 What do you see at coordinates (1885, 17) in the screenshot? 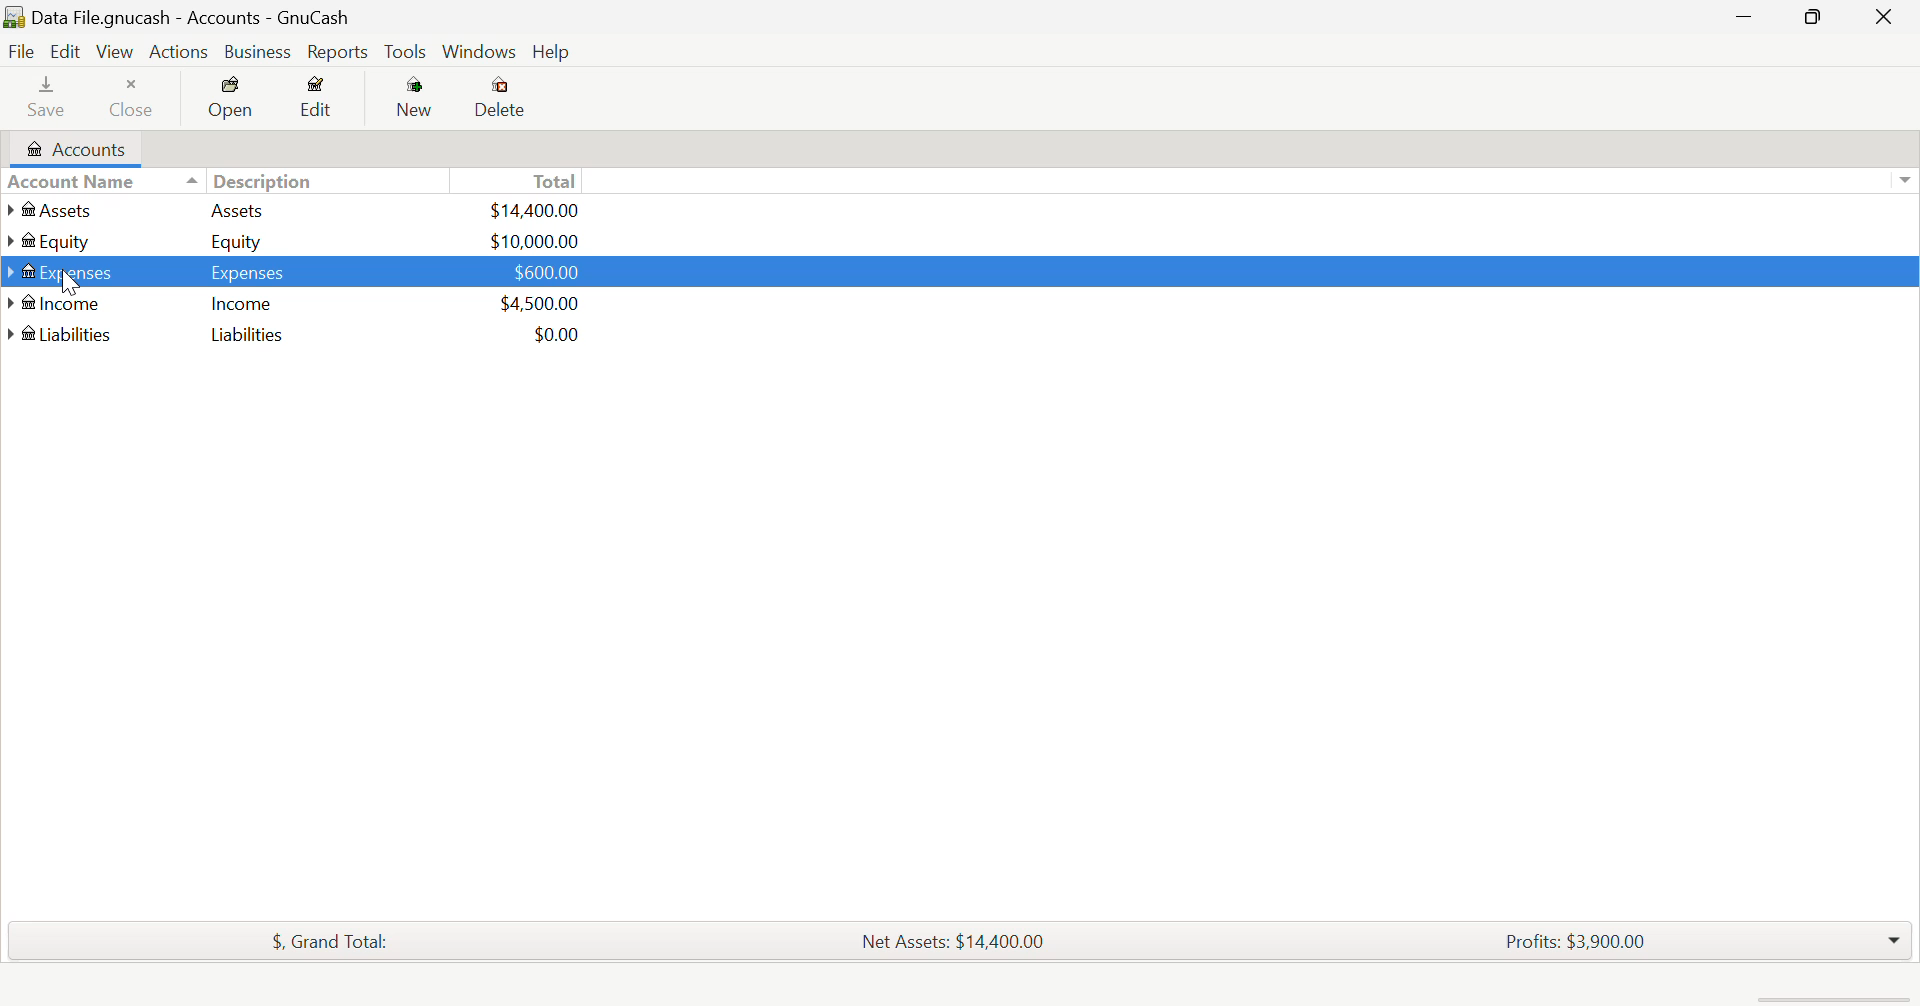
I see `Close` at bounding box center [1885, 17].